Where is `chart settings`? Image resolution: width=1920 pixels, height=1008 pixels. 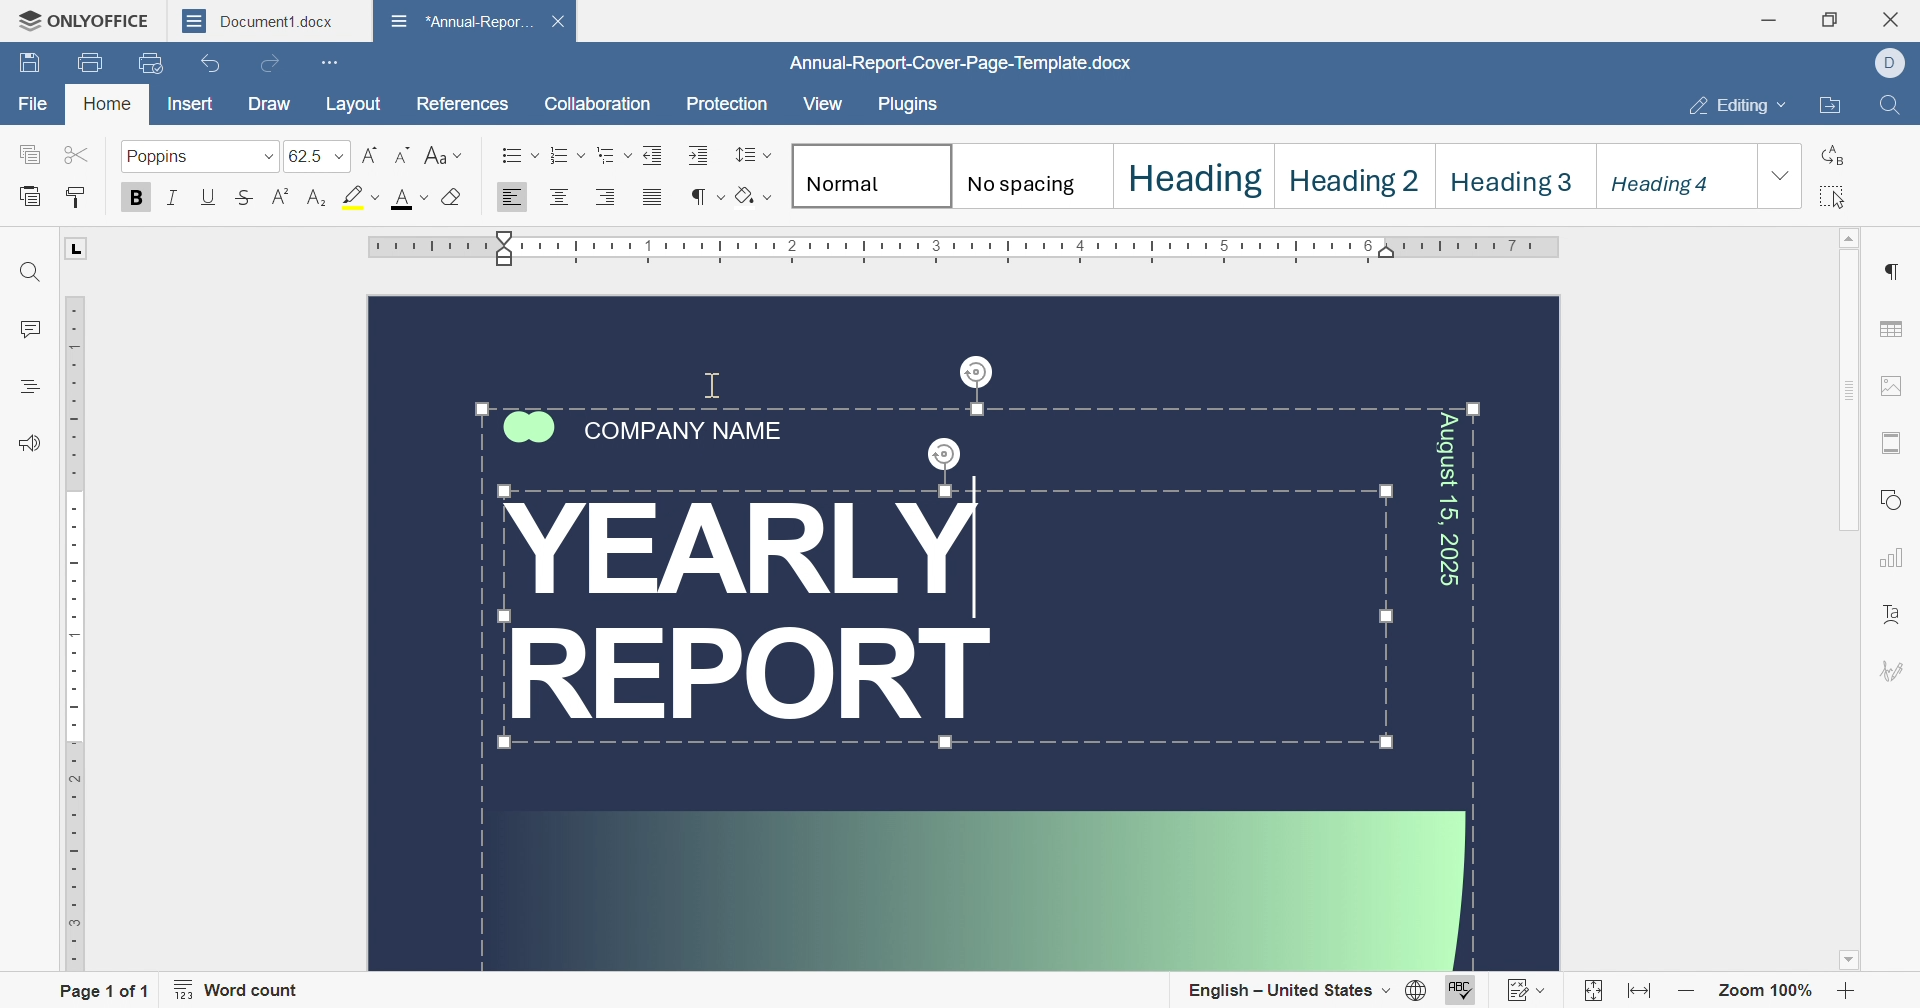
chart settings is located at coordinates (1894, 559).